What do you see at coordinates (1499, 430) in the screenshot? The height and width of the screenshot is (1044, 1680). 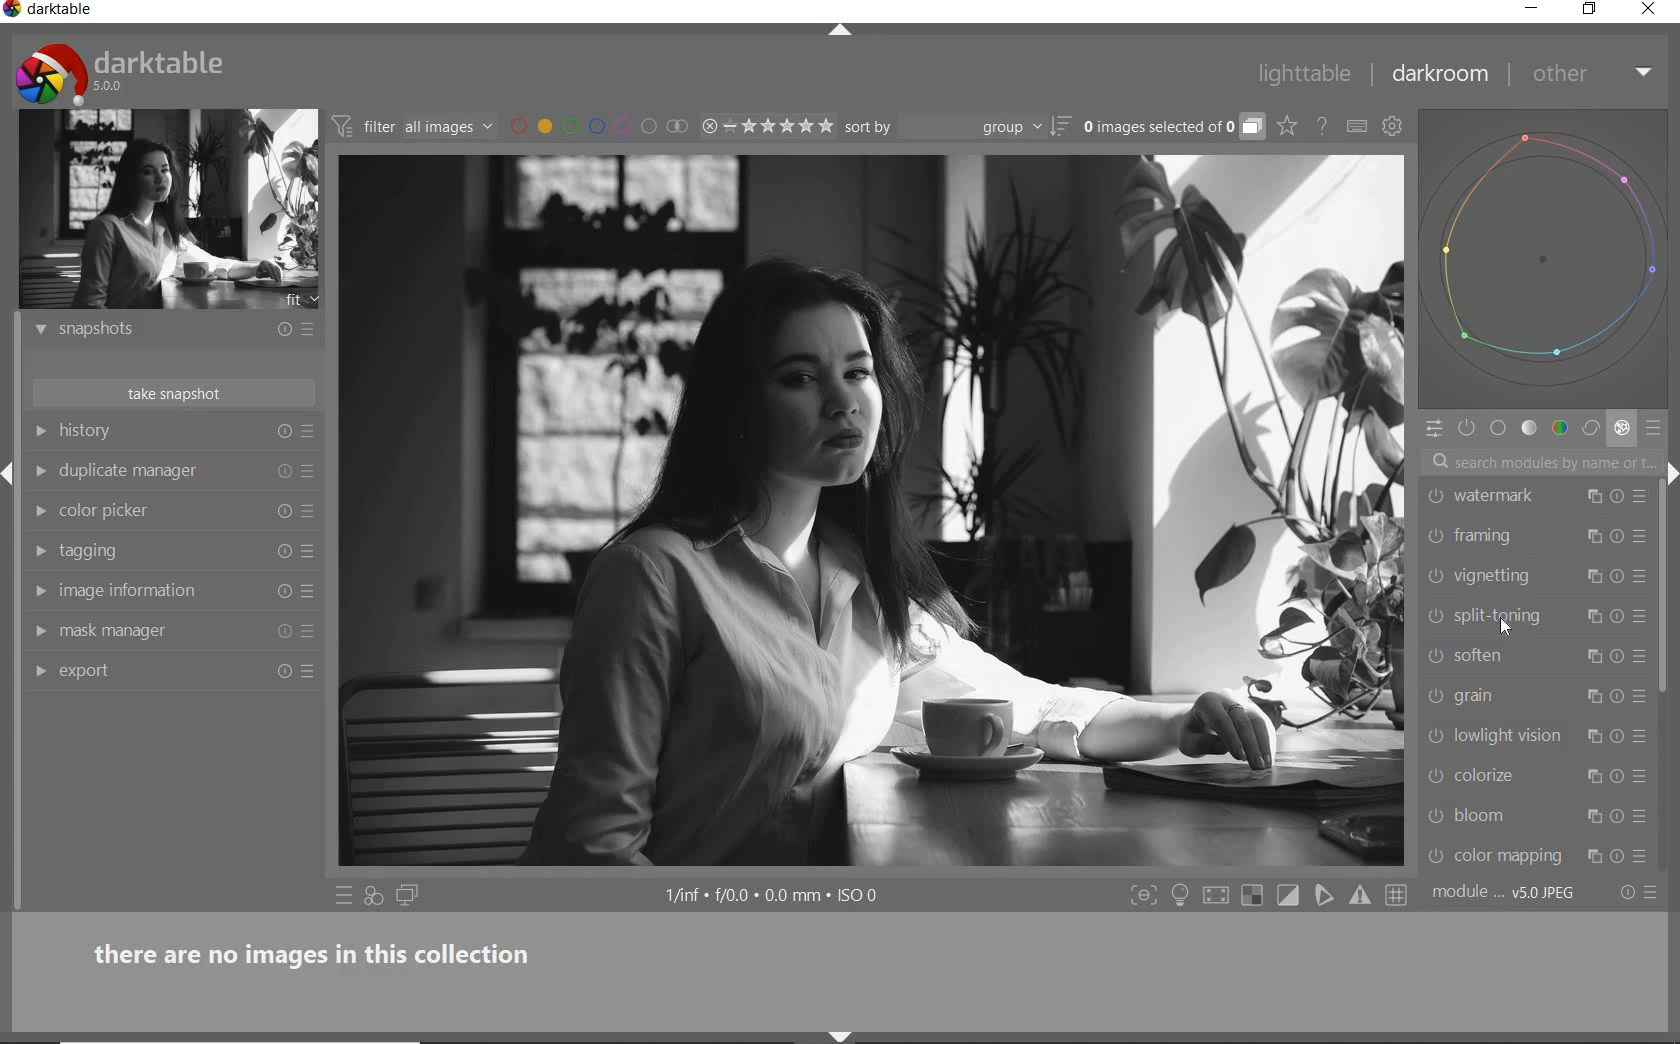 I see `base` at bounding box center [1499, 430].